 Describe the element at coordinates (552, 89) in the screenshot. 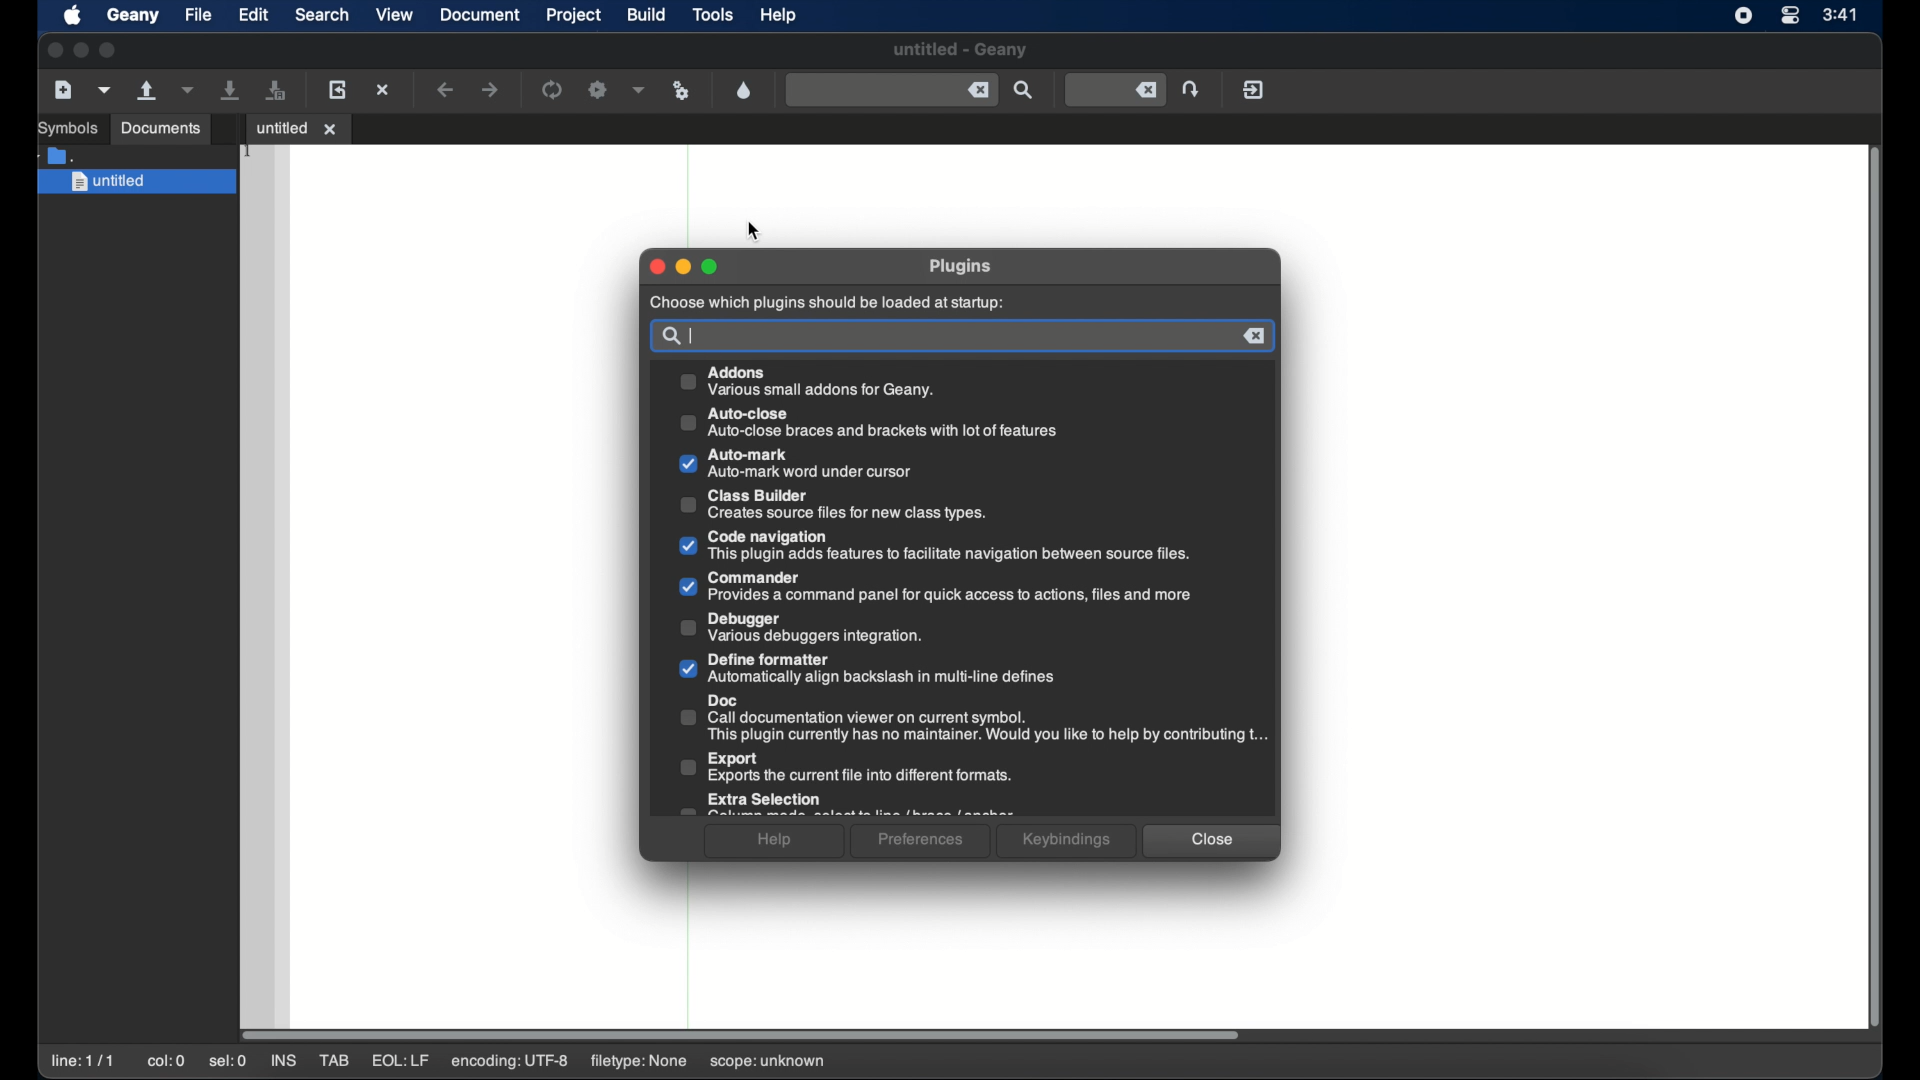

I see `compile the current file` at that location.